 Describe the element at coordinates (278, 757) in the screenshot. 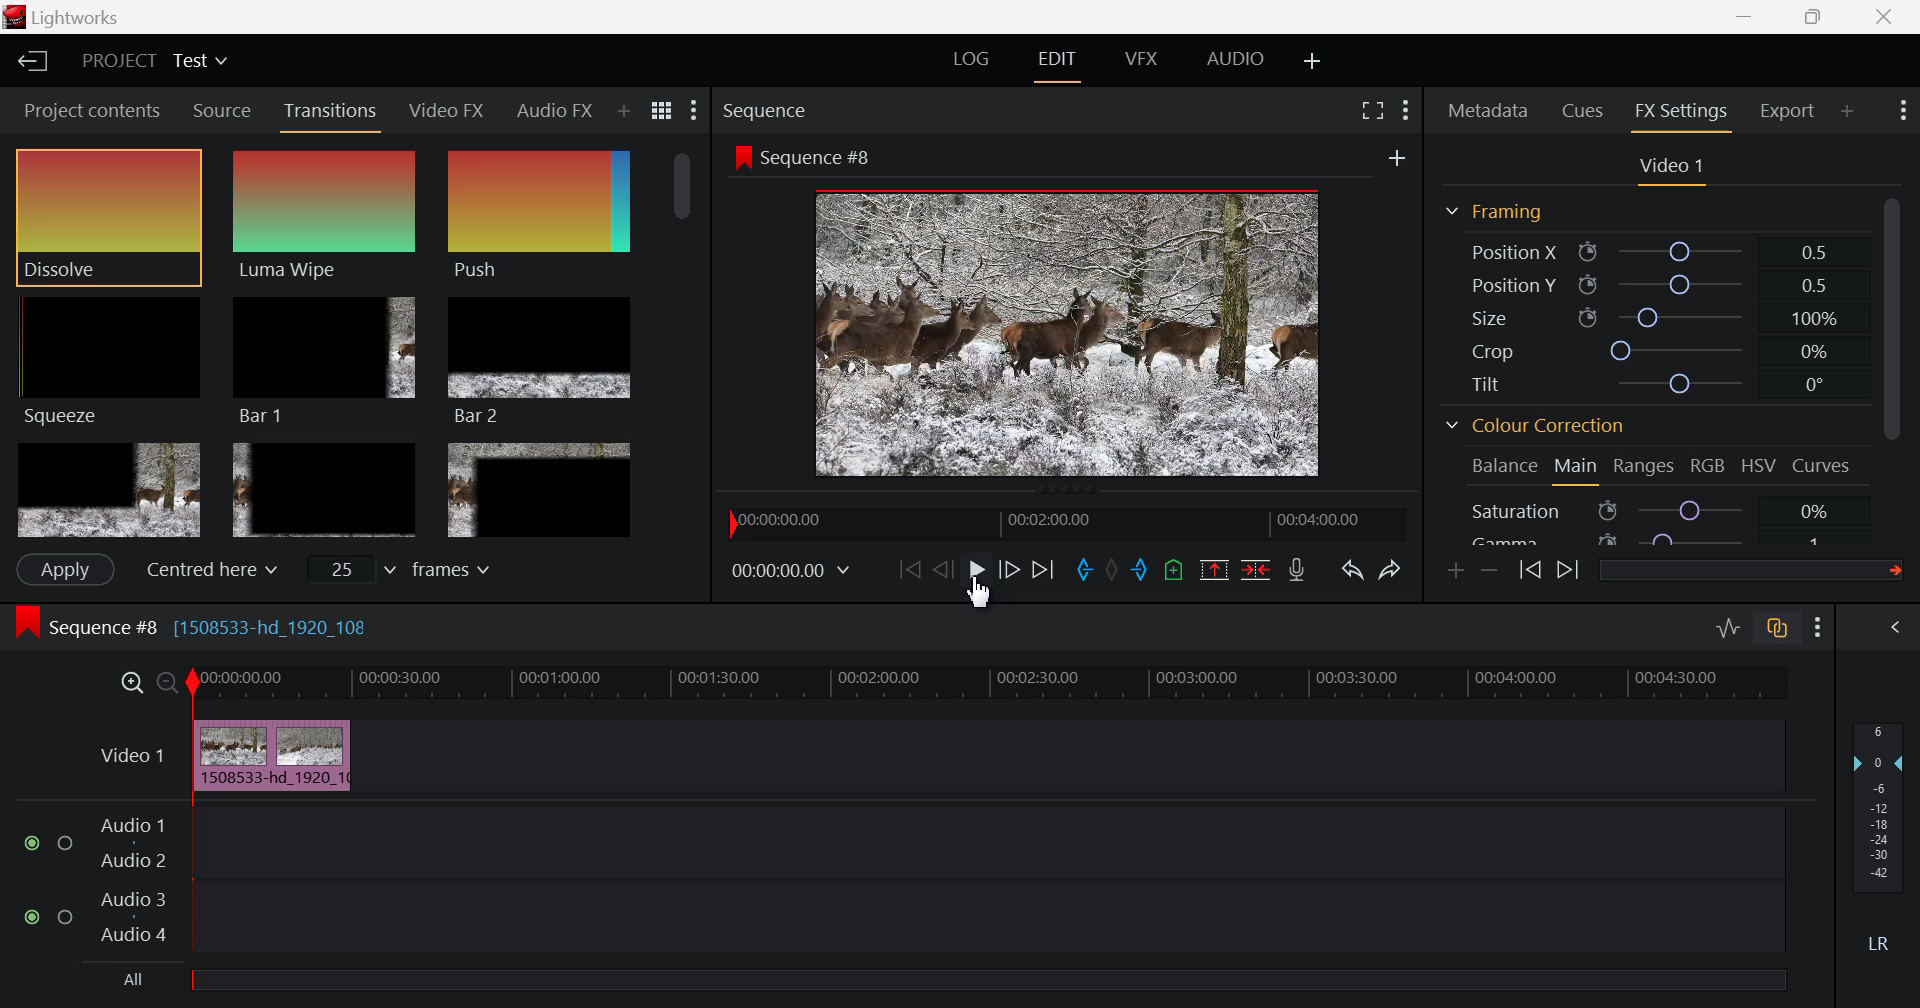

I see `Clip` at that location.